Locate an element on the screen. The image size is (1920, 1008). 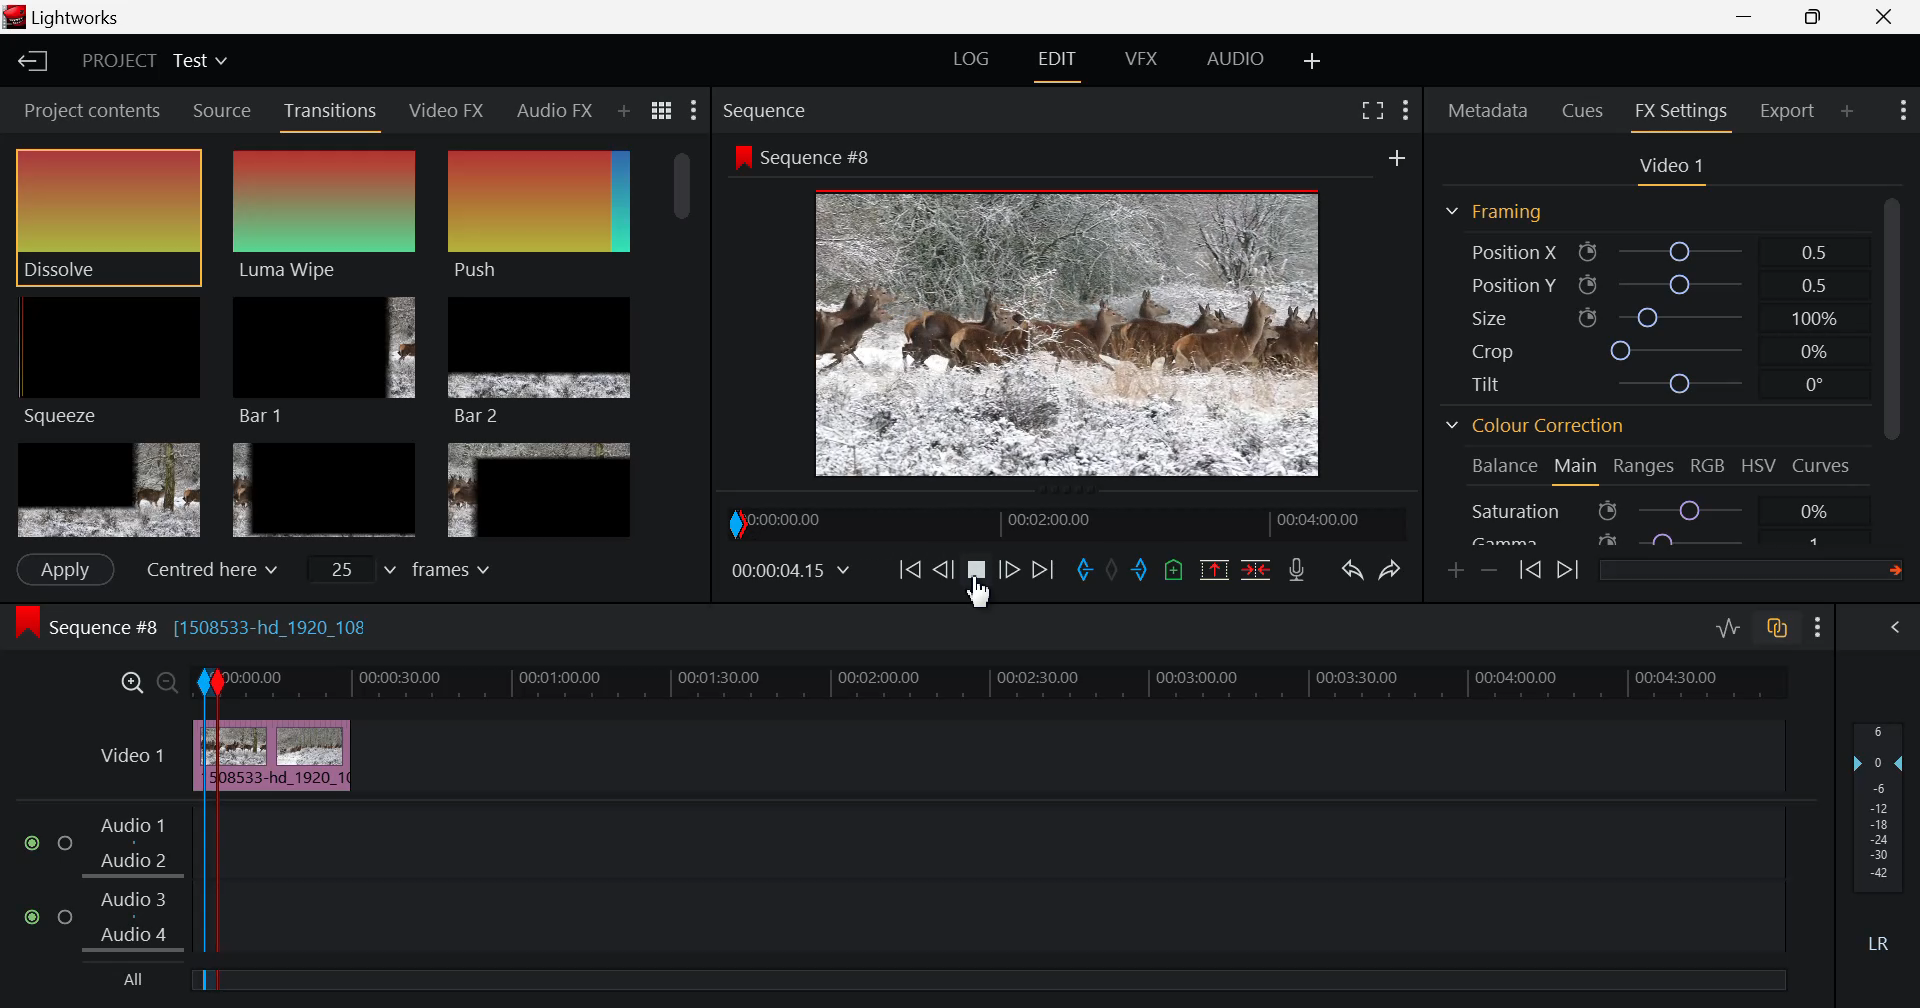
Bar 2 is located at coordinates (541, 360).